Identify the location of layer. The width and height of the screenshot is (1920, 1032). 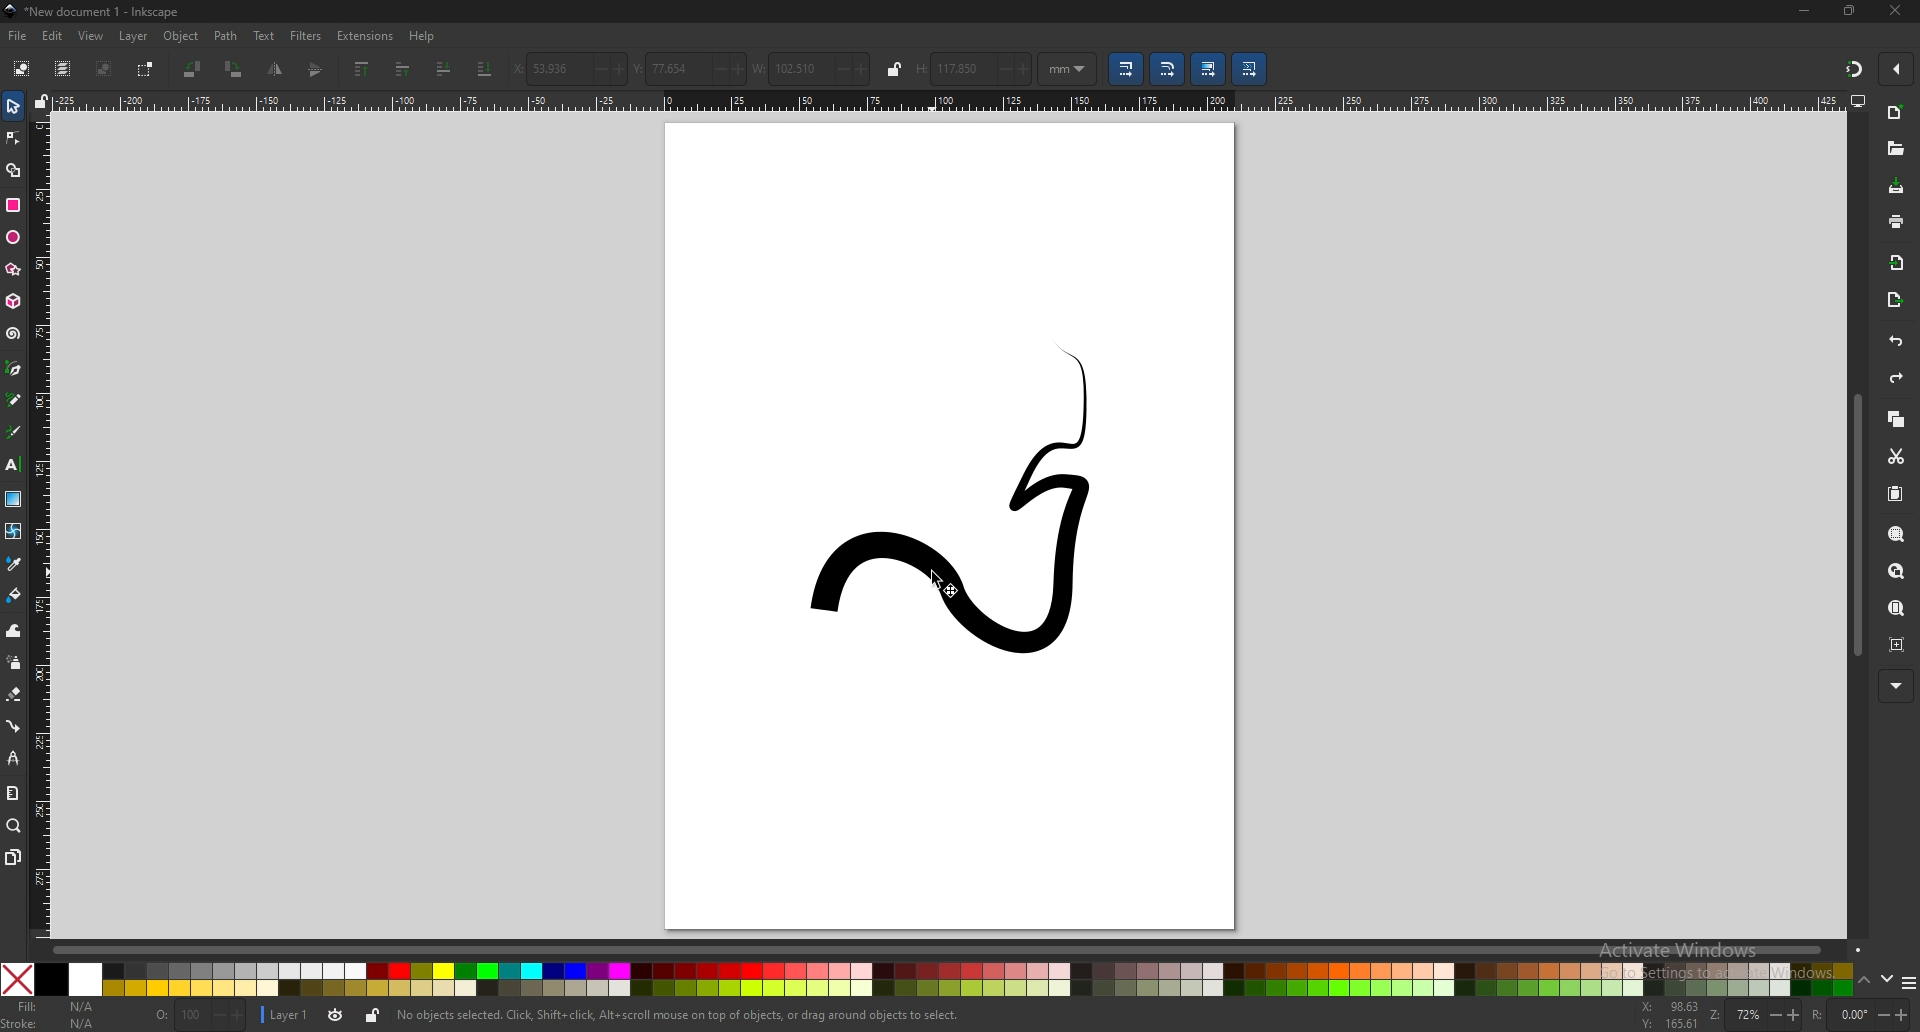
(133, 36).